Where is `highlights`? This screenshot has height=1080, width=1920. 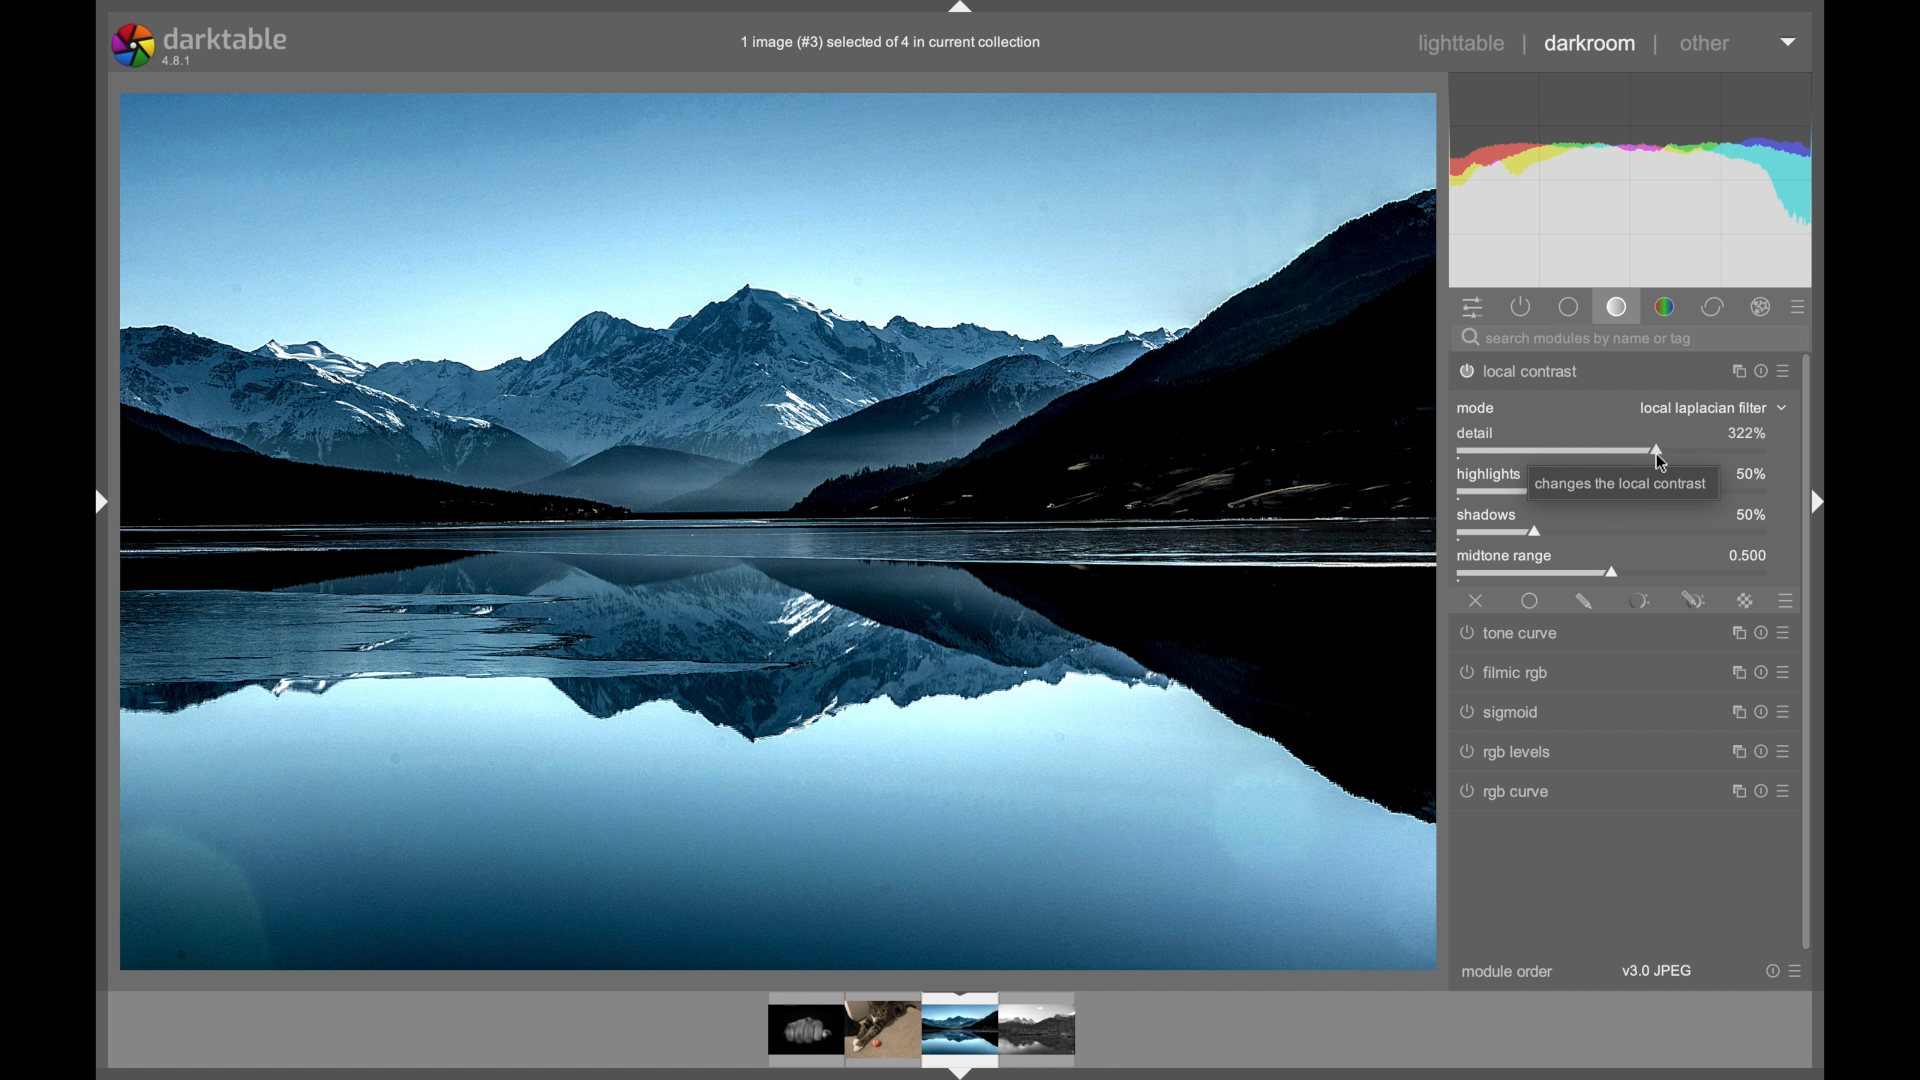 highlights is located at coordinates (1490, 475).